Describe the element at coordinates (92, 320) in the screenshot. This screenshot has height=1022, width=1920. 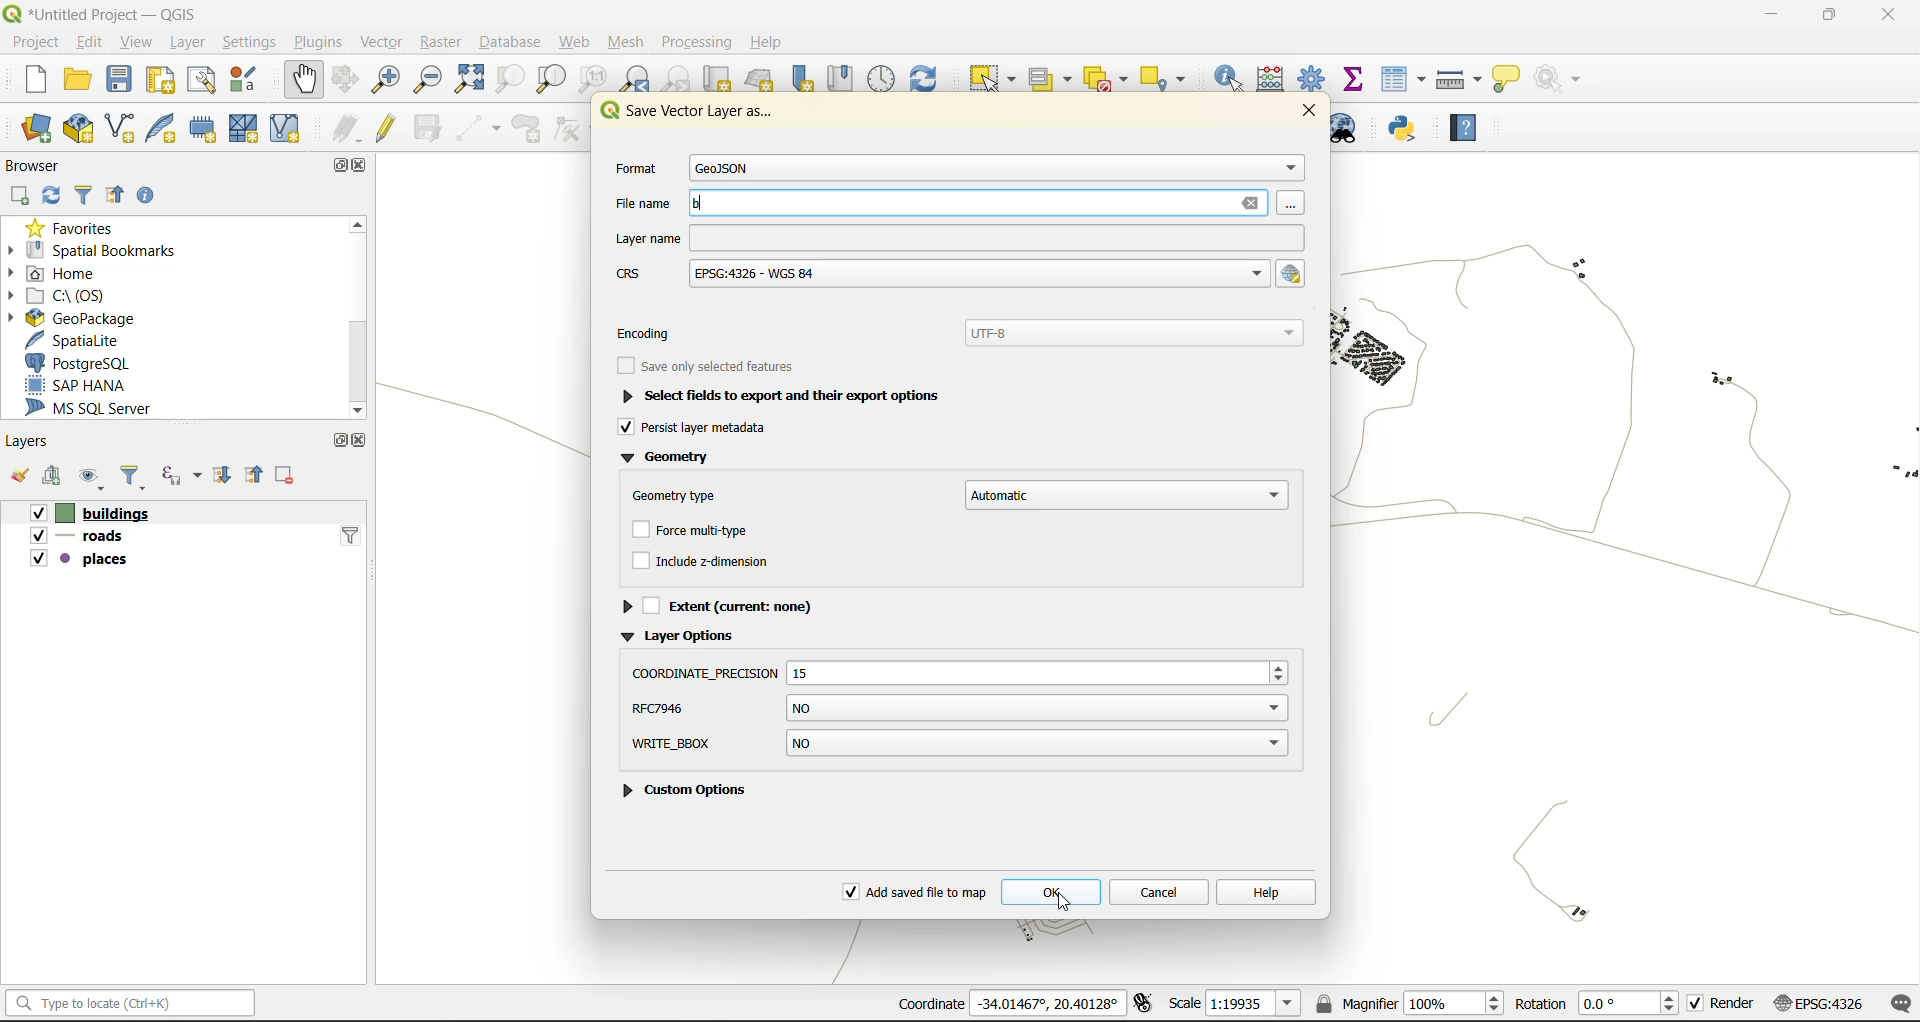
I see `geopackage` at that location.